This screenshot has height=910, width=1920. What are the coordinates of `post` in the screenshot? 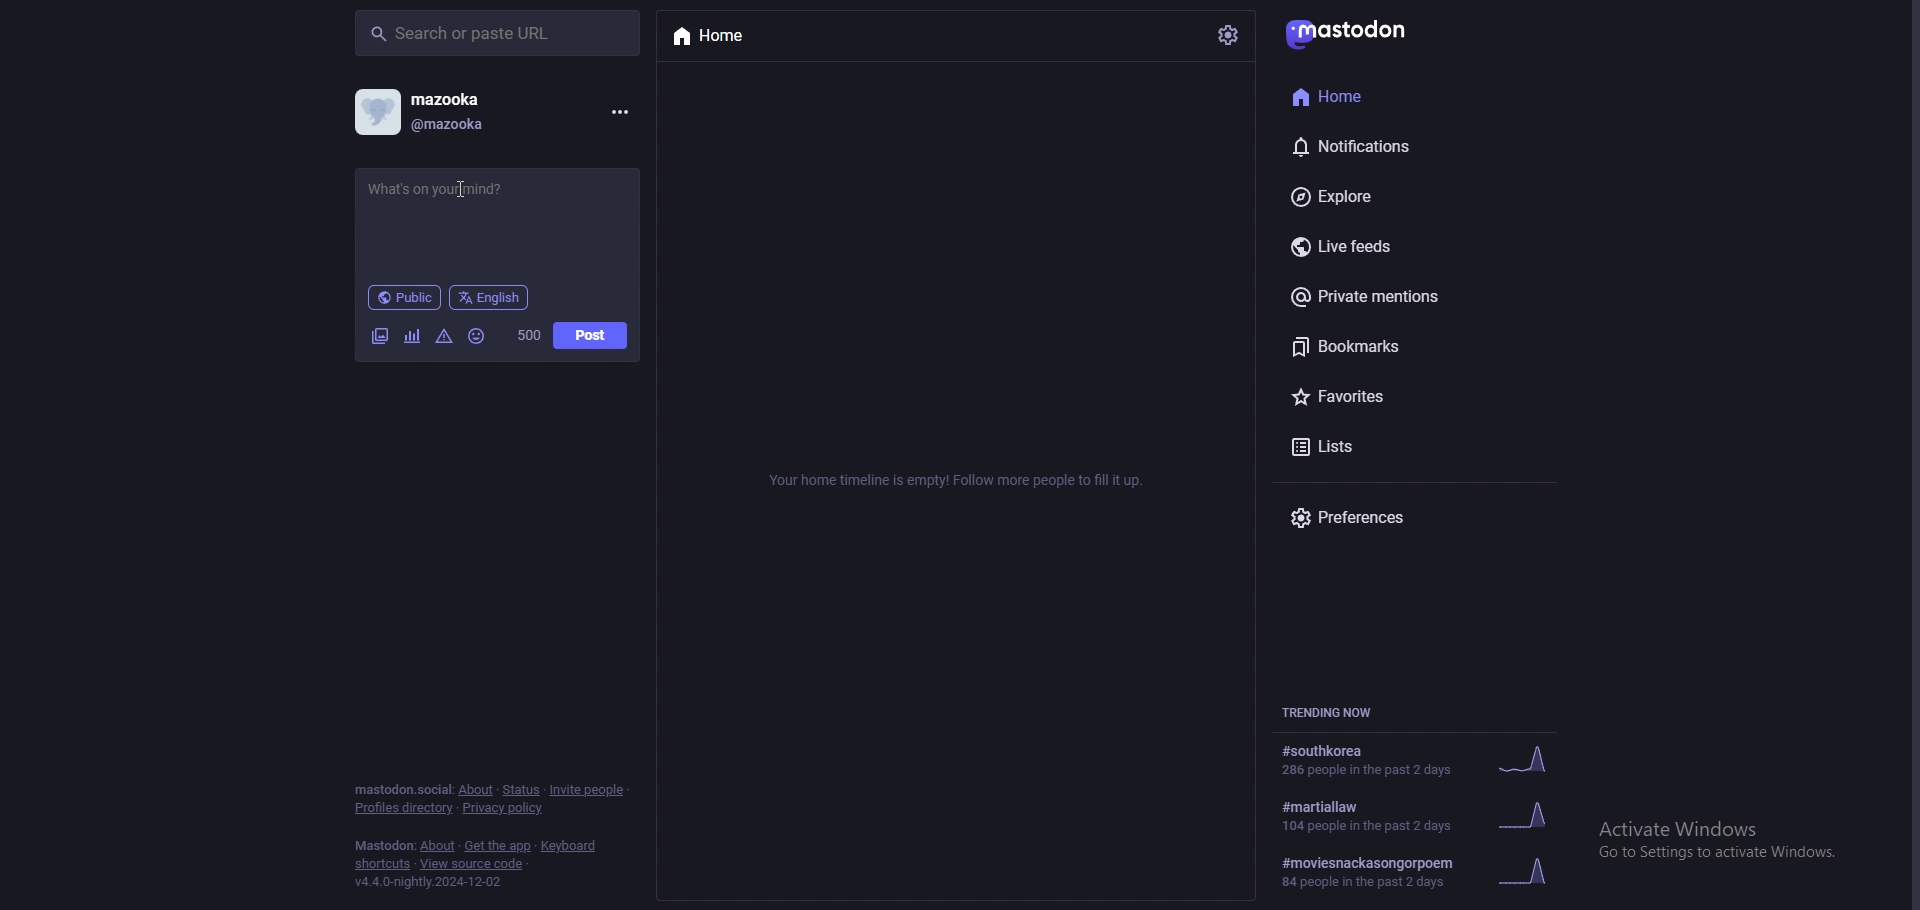 It's located at (591, 335).